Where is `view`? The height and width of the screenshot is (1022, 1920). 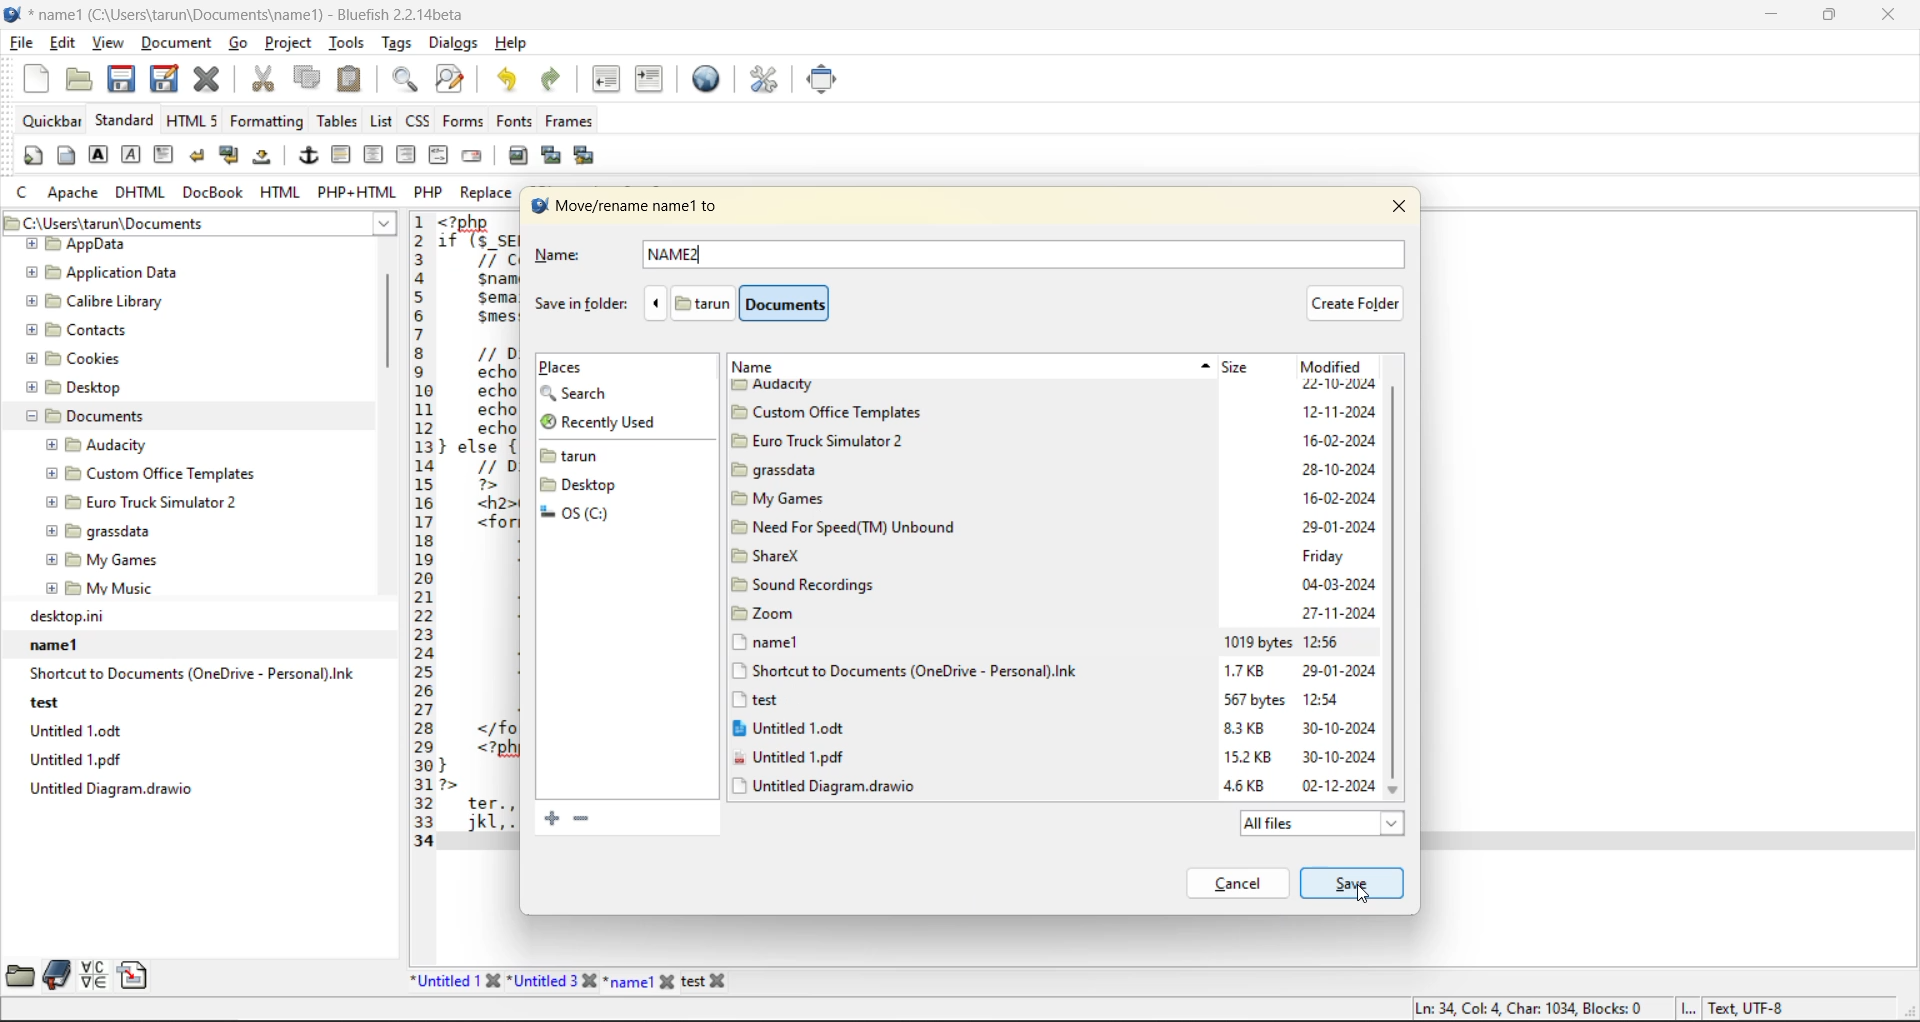 view is located at coordinates (111, 46).